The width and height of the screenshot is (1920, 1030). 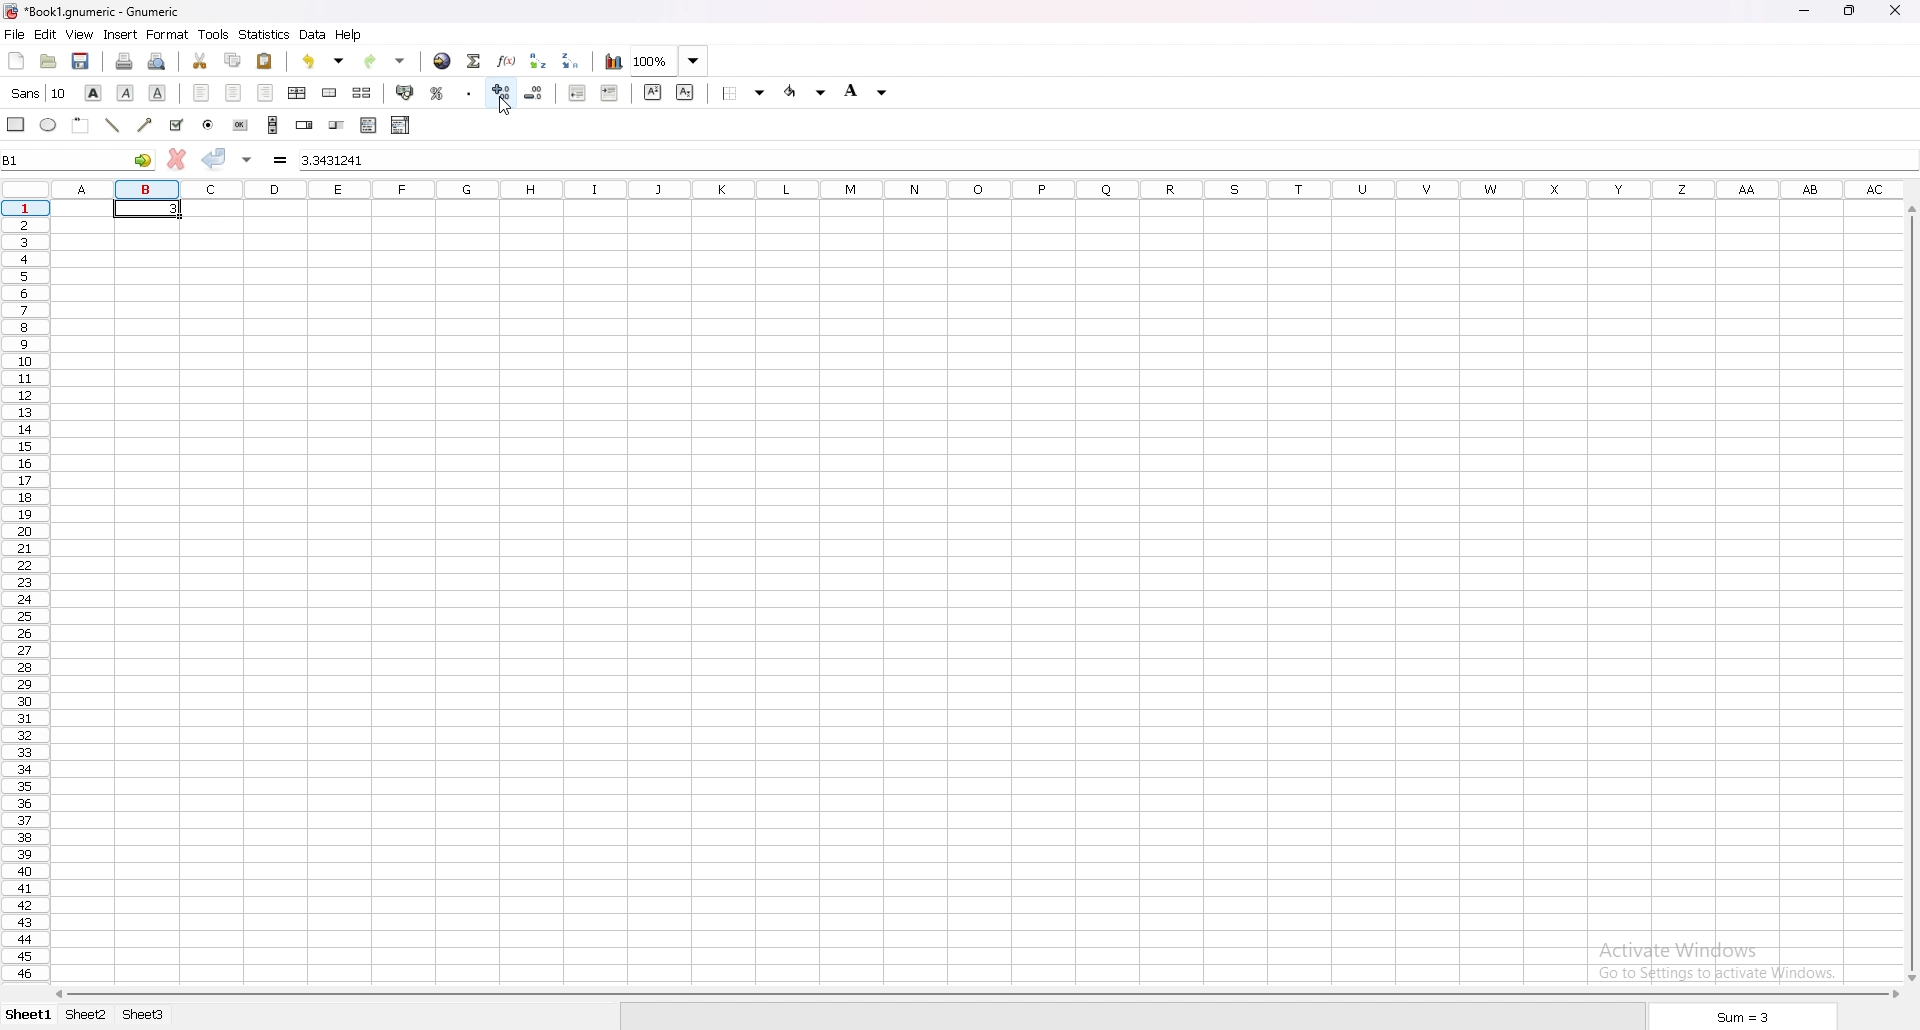 I want to click on cut, so click(x=202, y=61).